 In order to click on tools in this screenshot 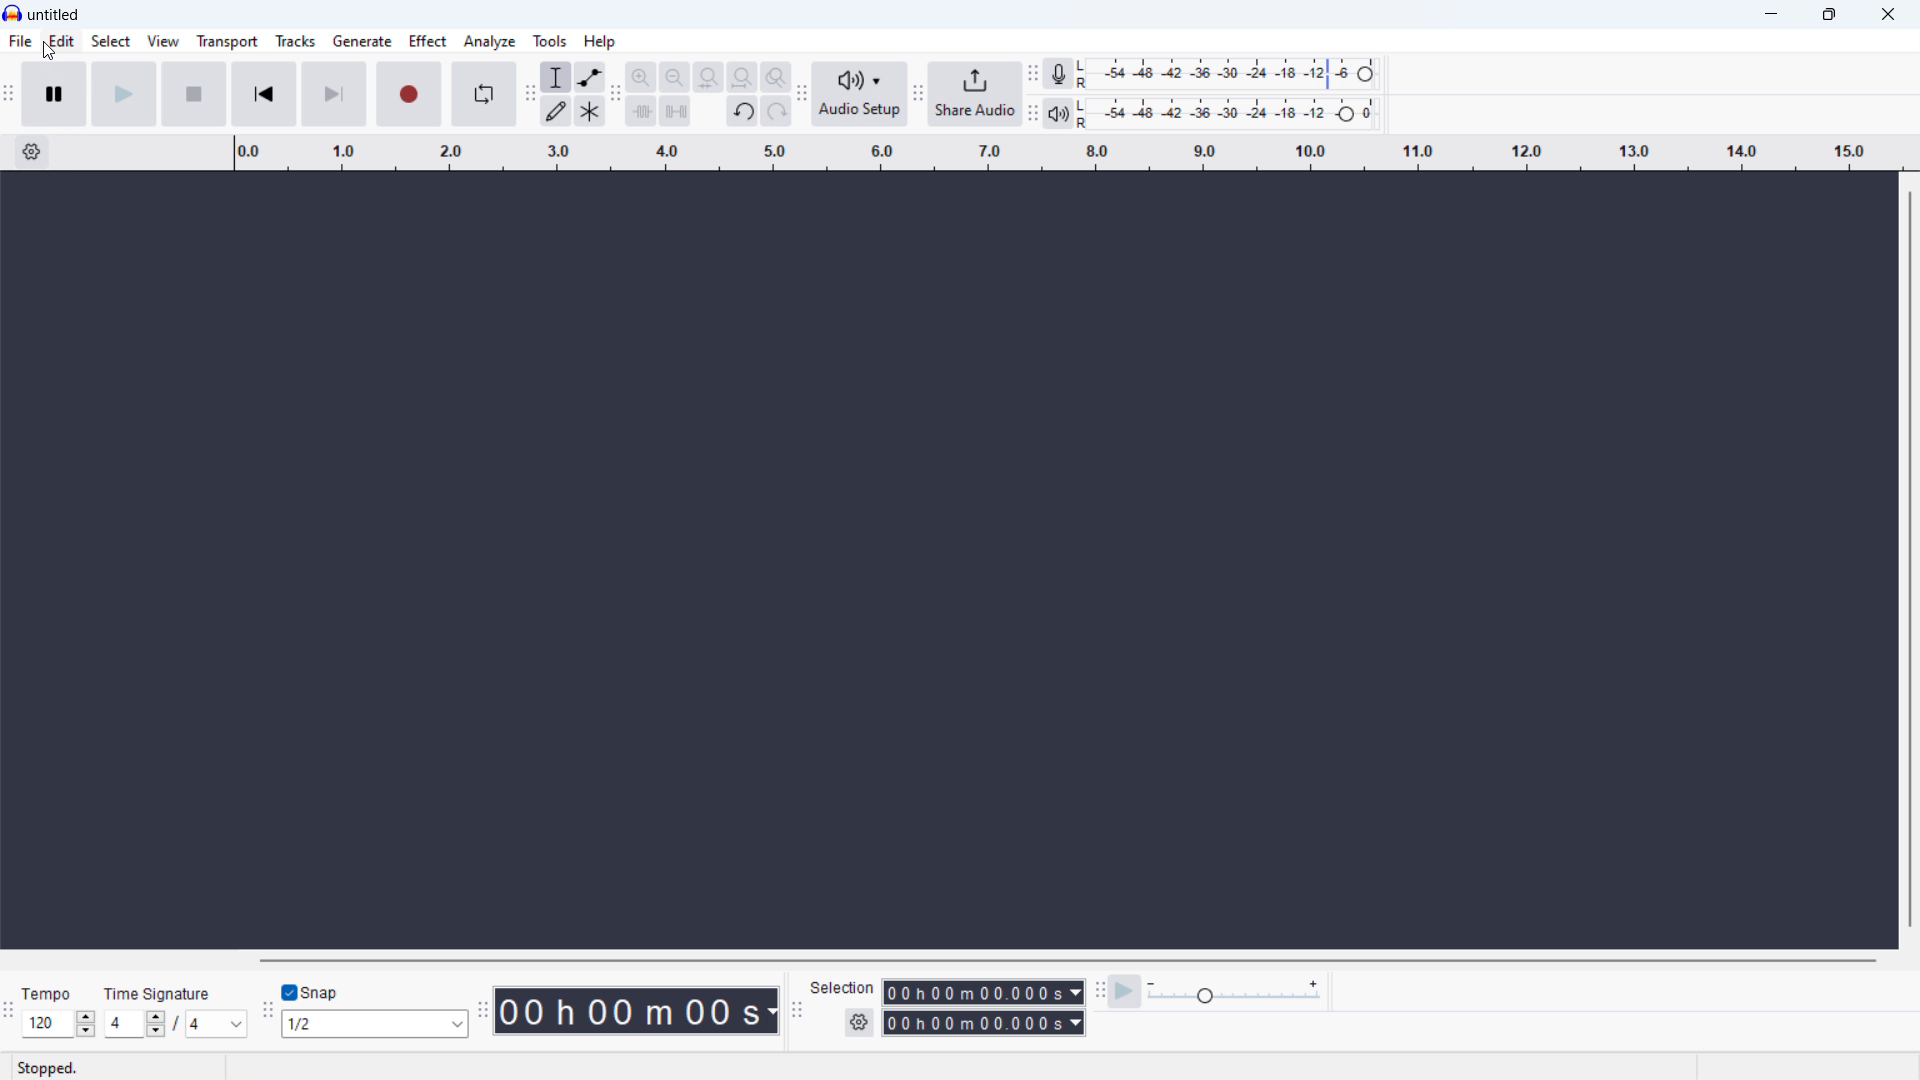, I will do `click(550, 41)`.